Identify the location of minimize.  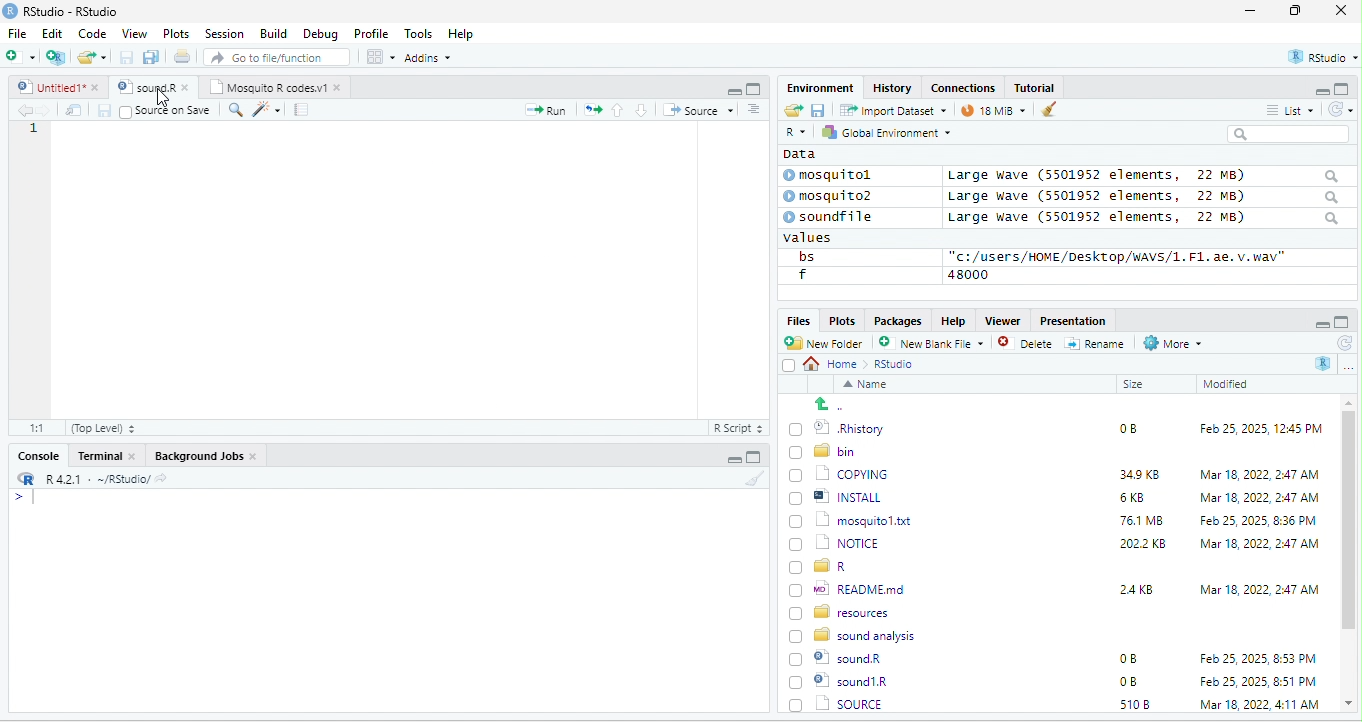
(733, 90).